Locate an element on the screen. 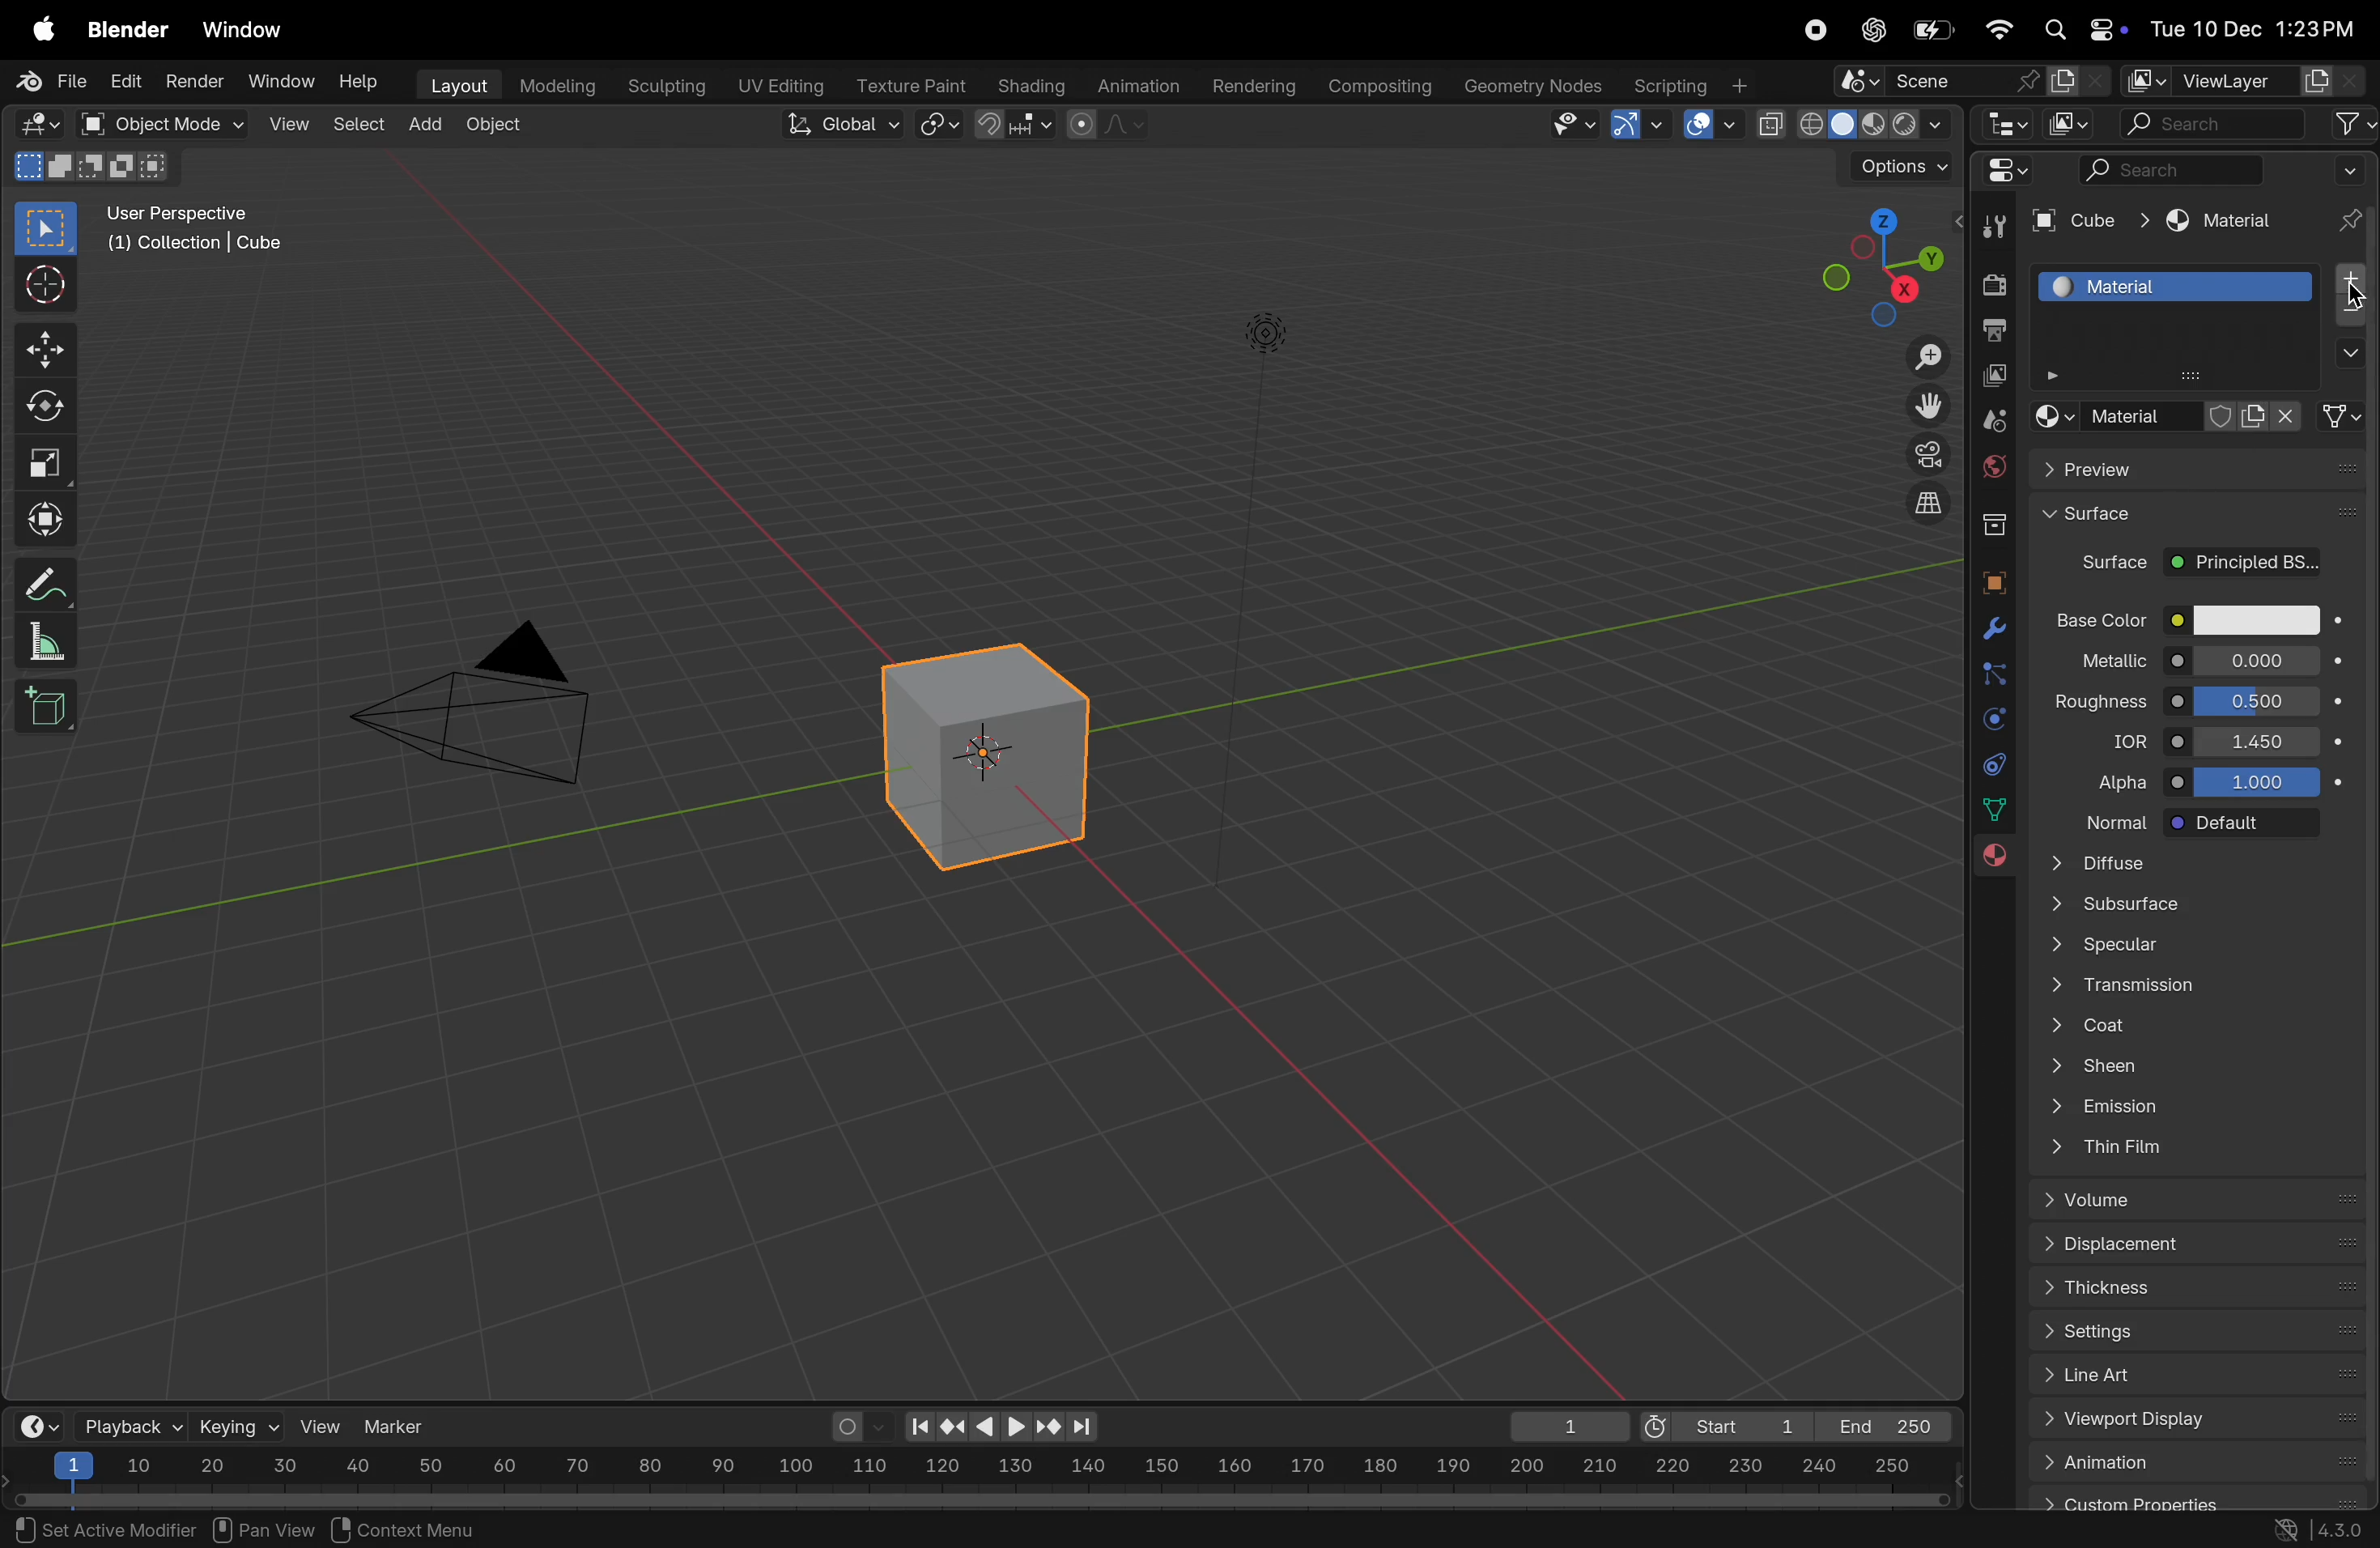 This screenshot has height=1548, width=2380. wifi is located at coordinates (1998, 29).